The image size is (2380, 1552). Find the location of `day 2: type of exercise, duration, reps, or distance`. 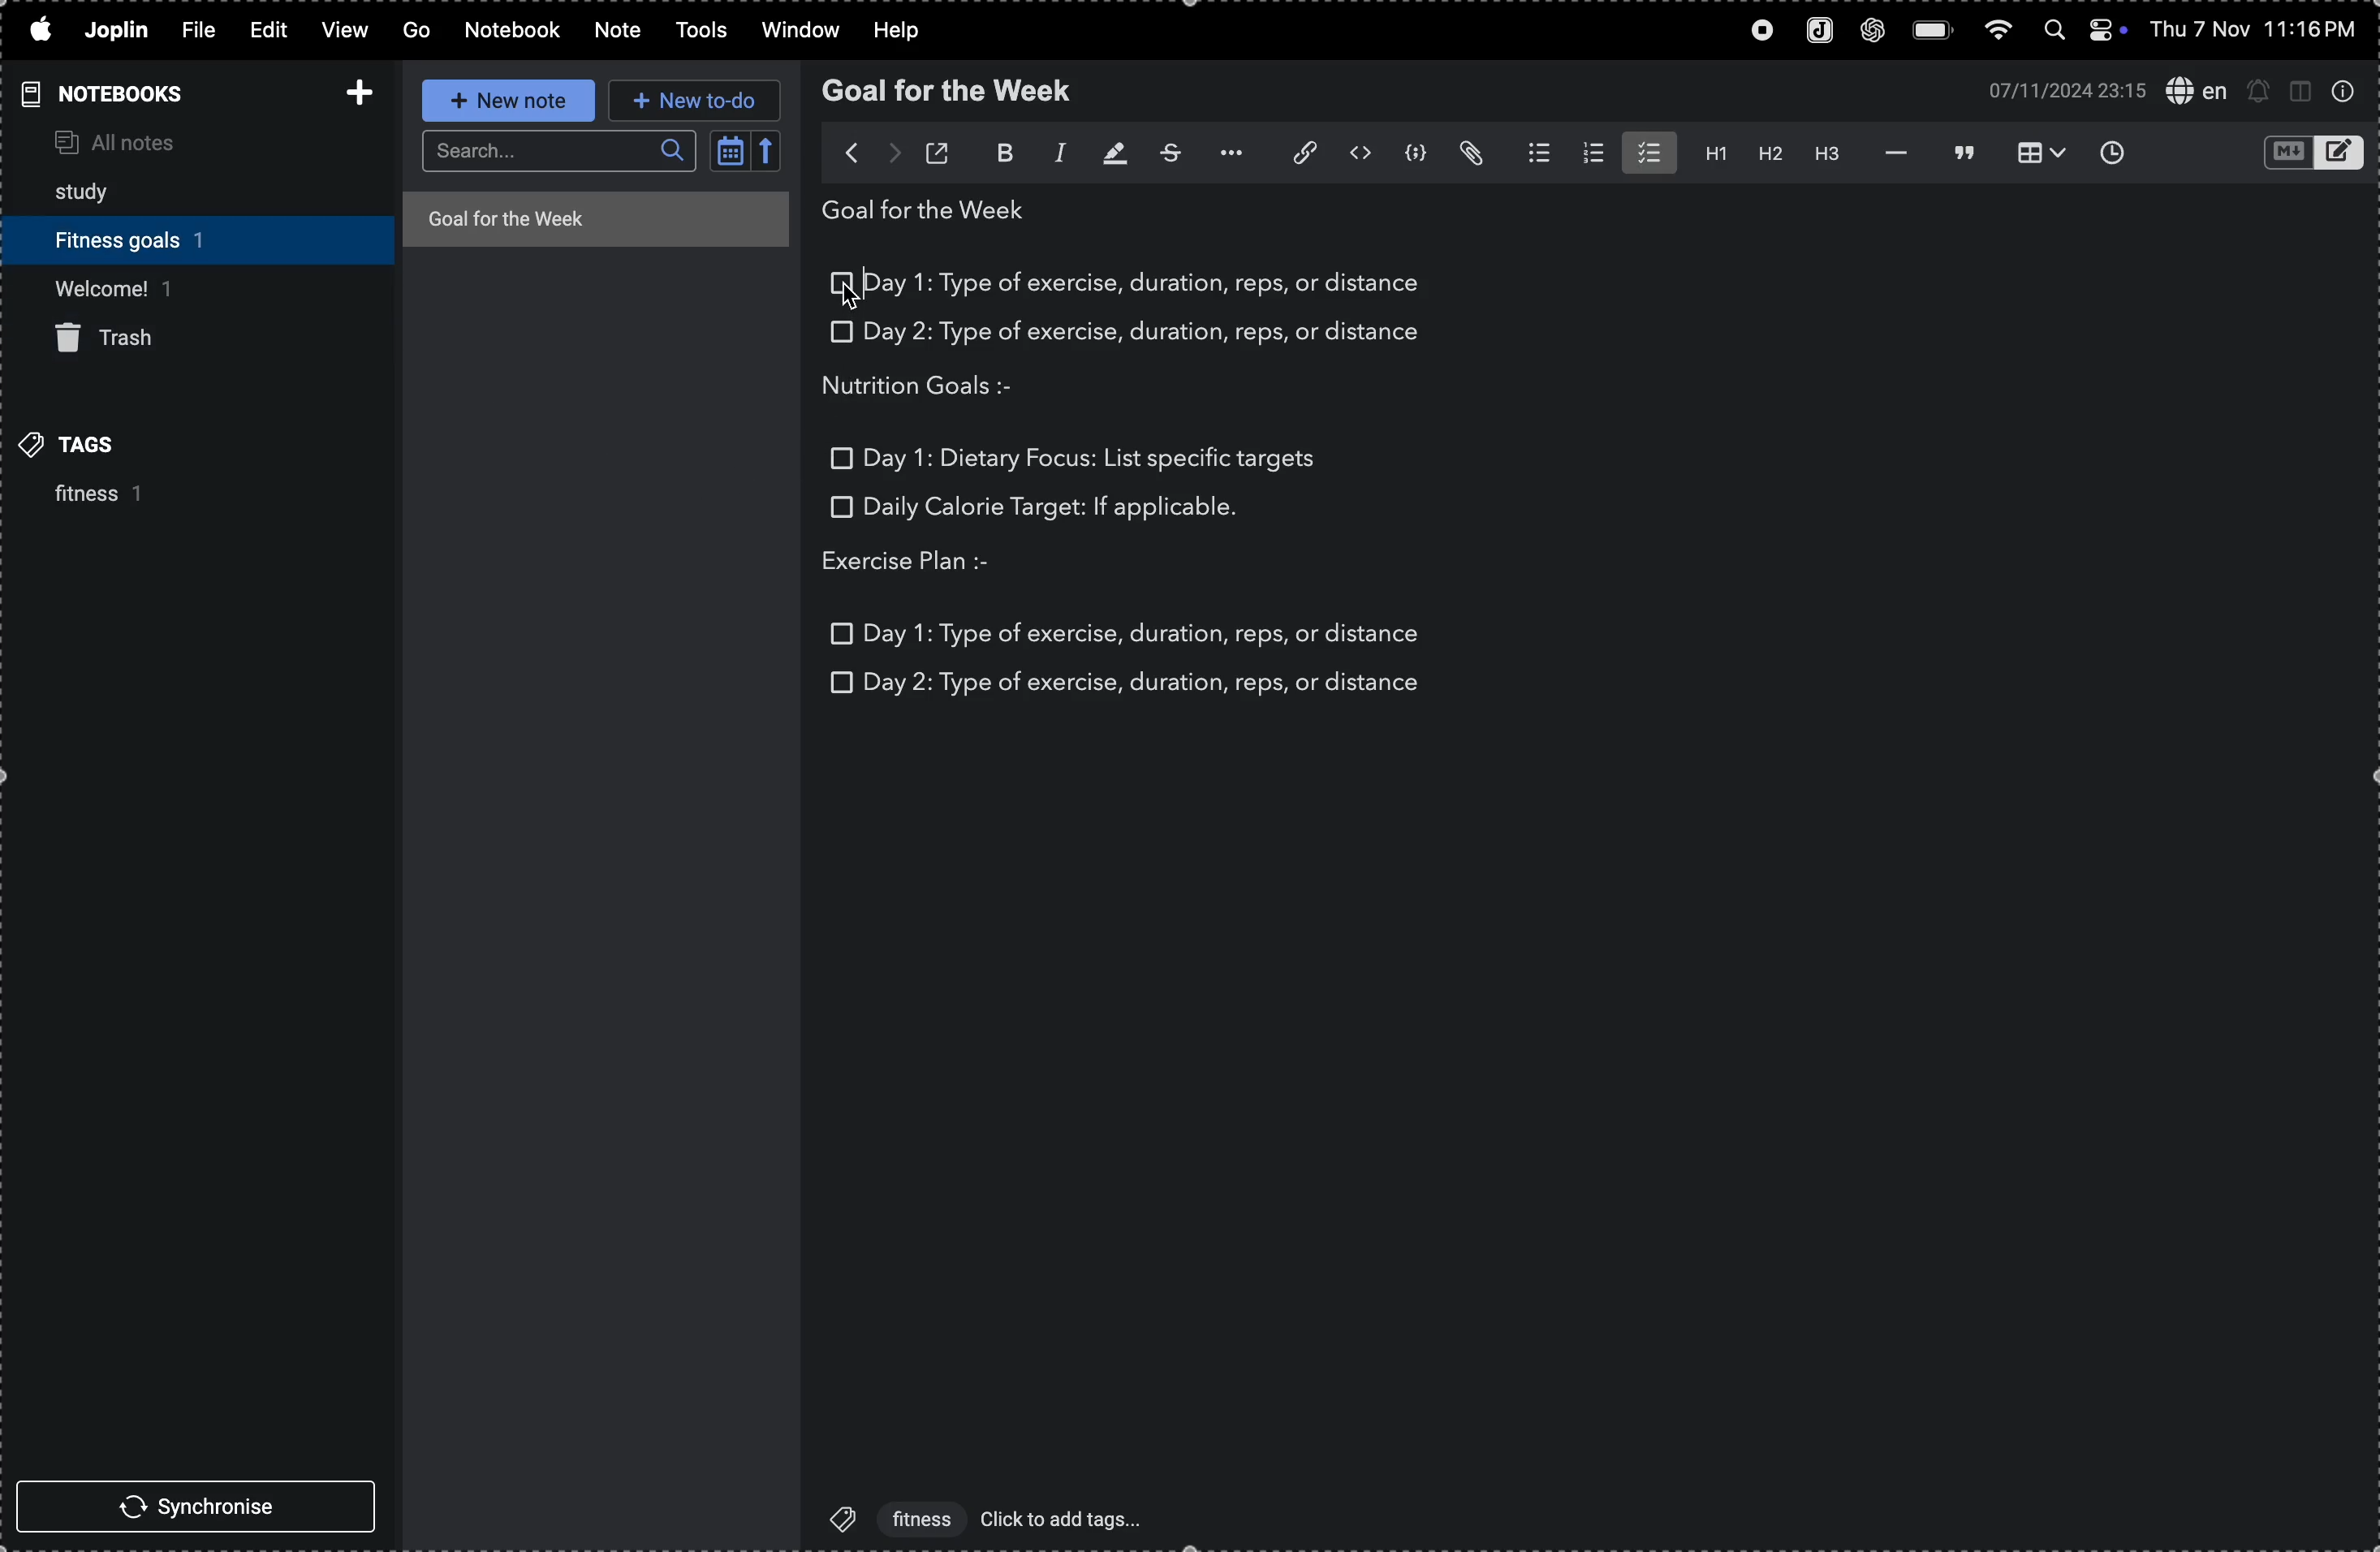

day 2: type of exercise, duration, reps, or distance is located at coordinates (1147, 684).